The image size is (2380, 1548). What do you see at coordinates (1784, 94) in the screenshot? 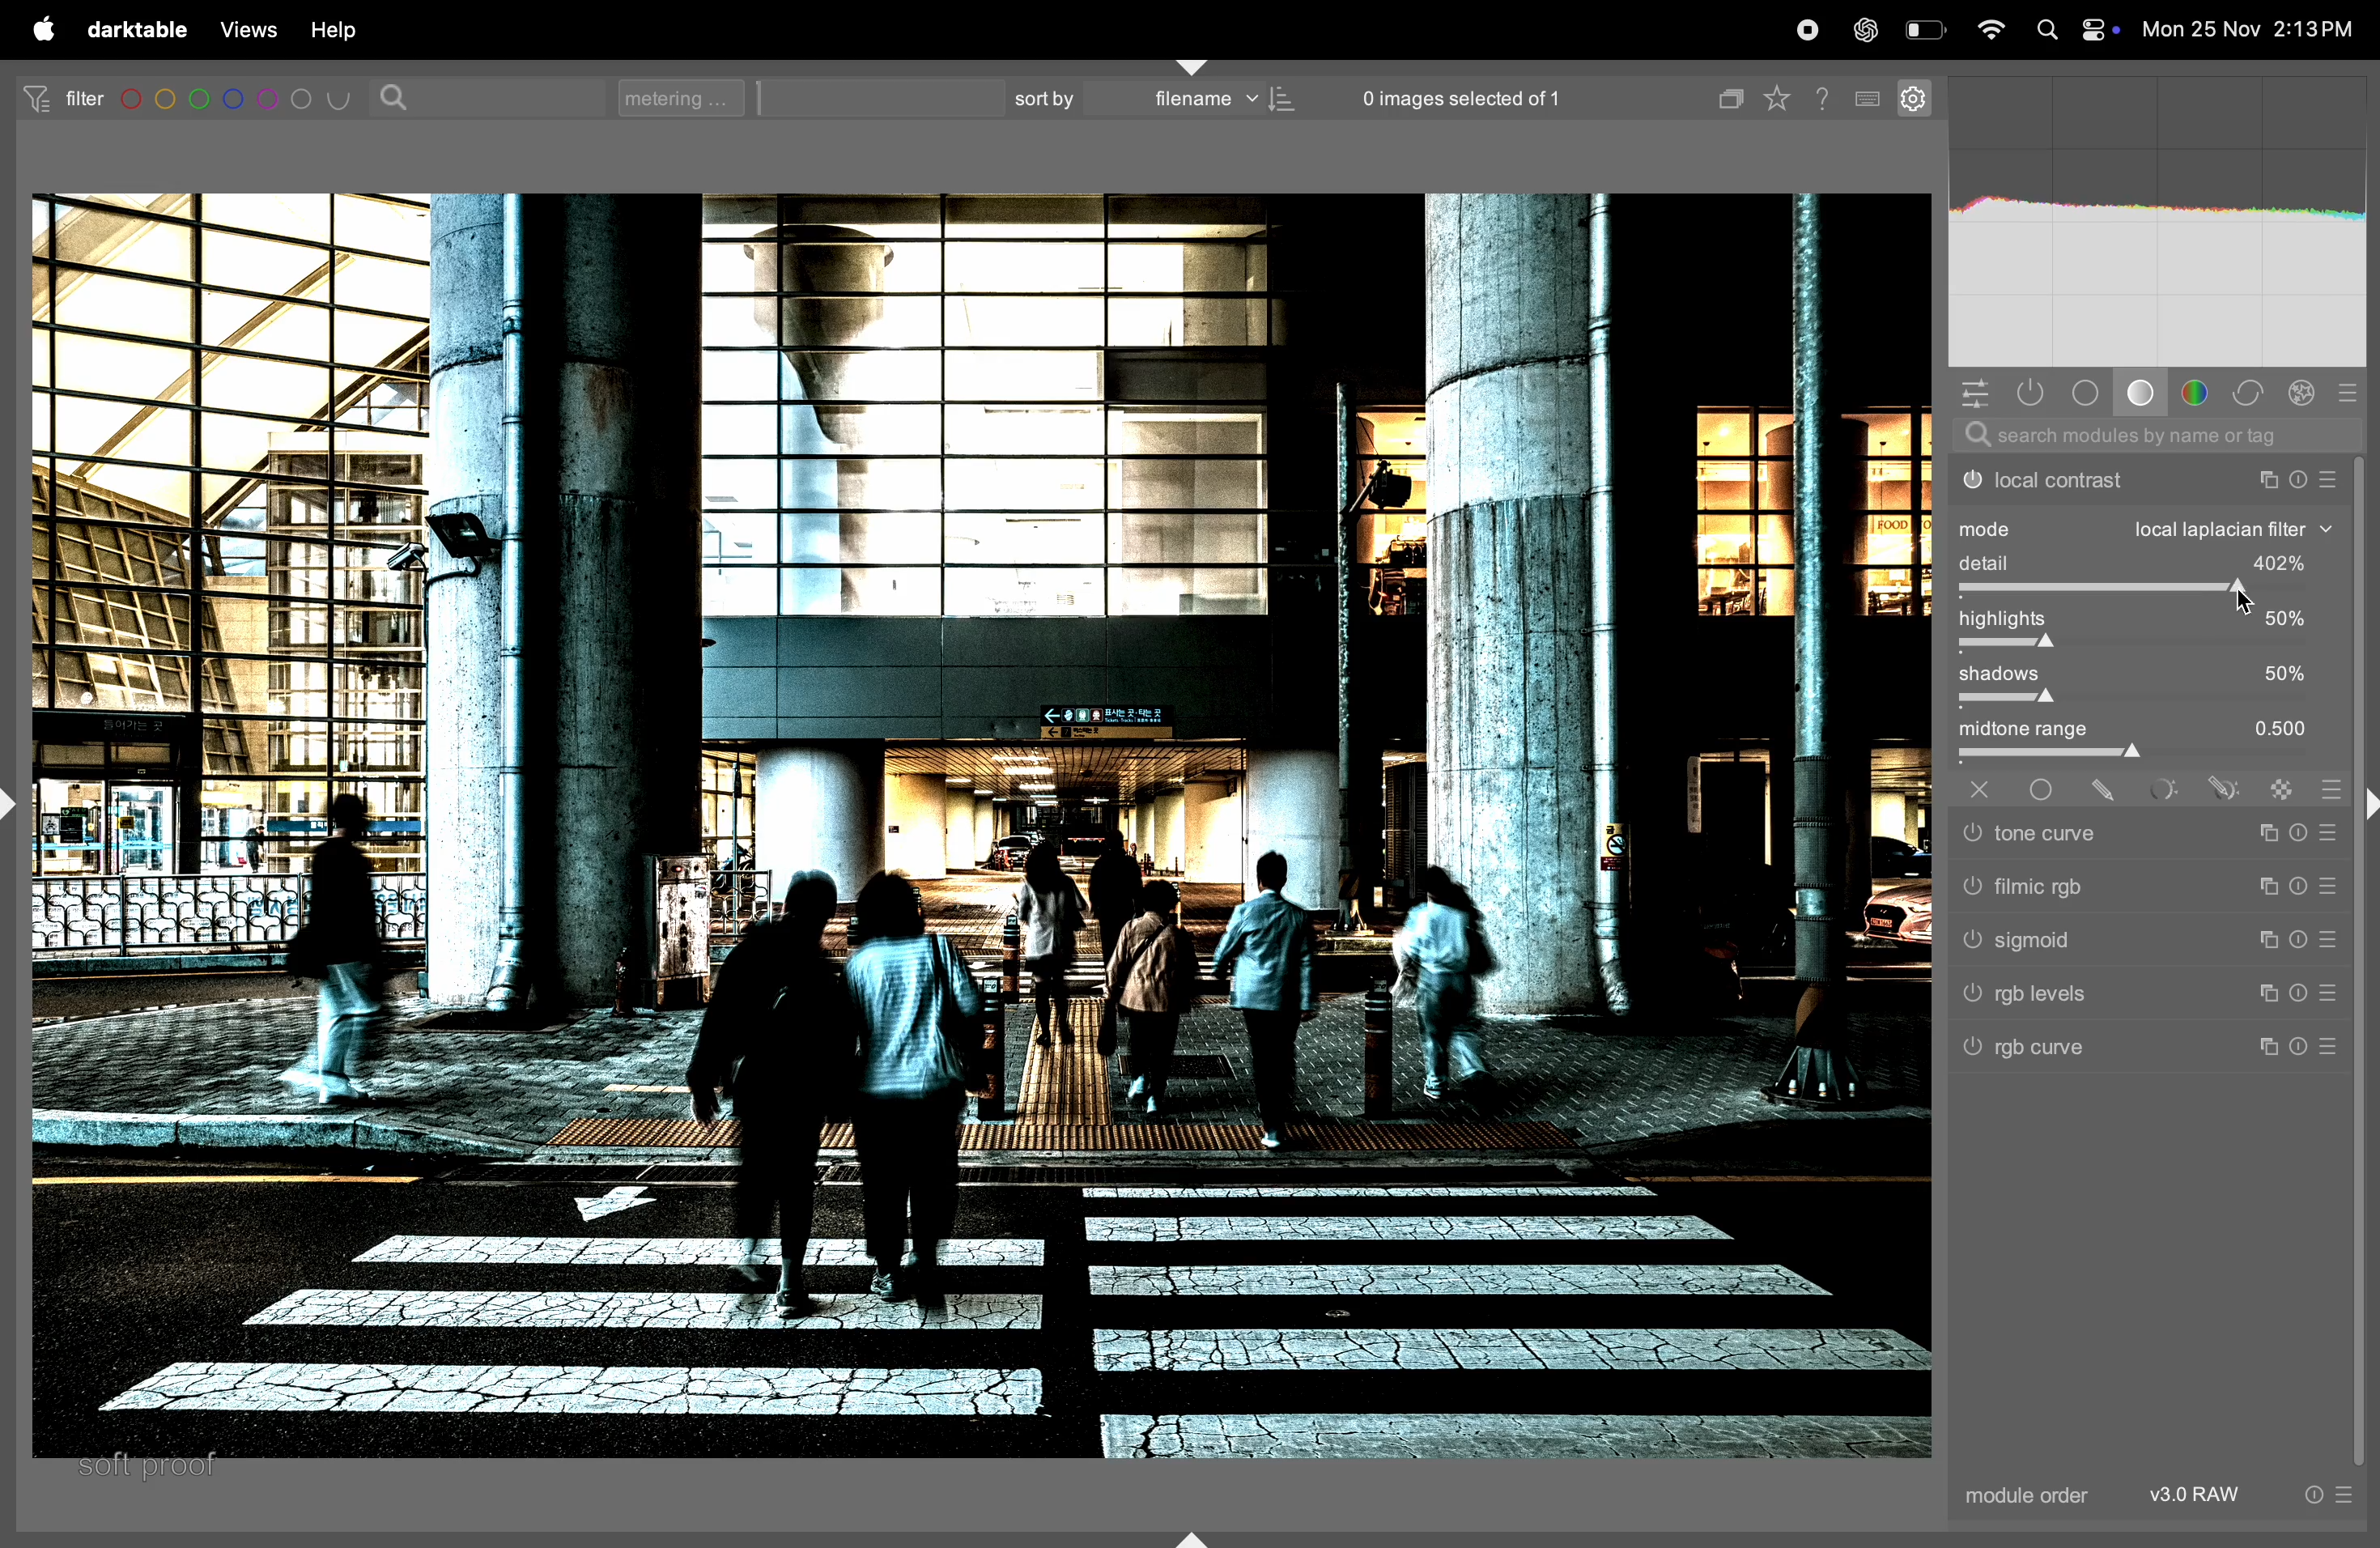
I see `favourites` at bounding box center [1784, 94].